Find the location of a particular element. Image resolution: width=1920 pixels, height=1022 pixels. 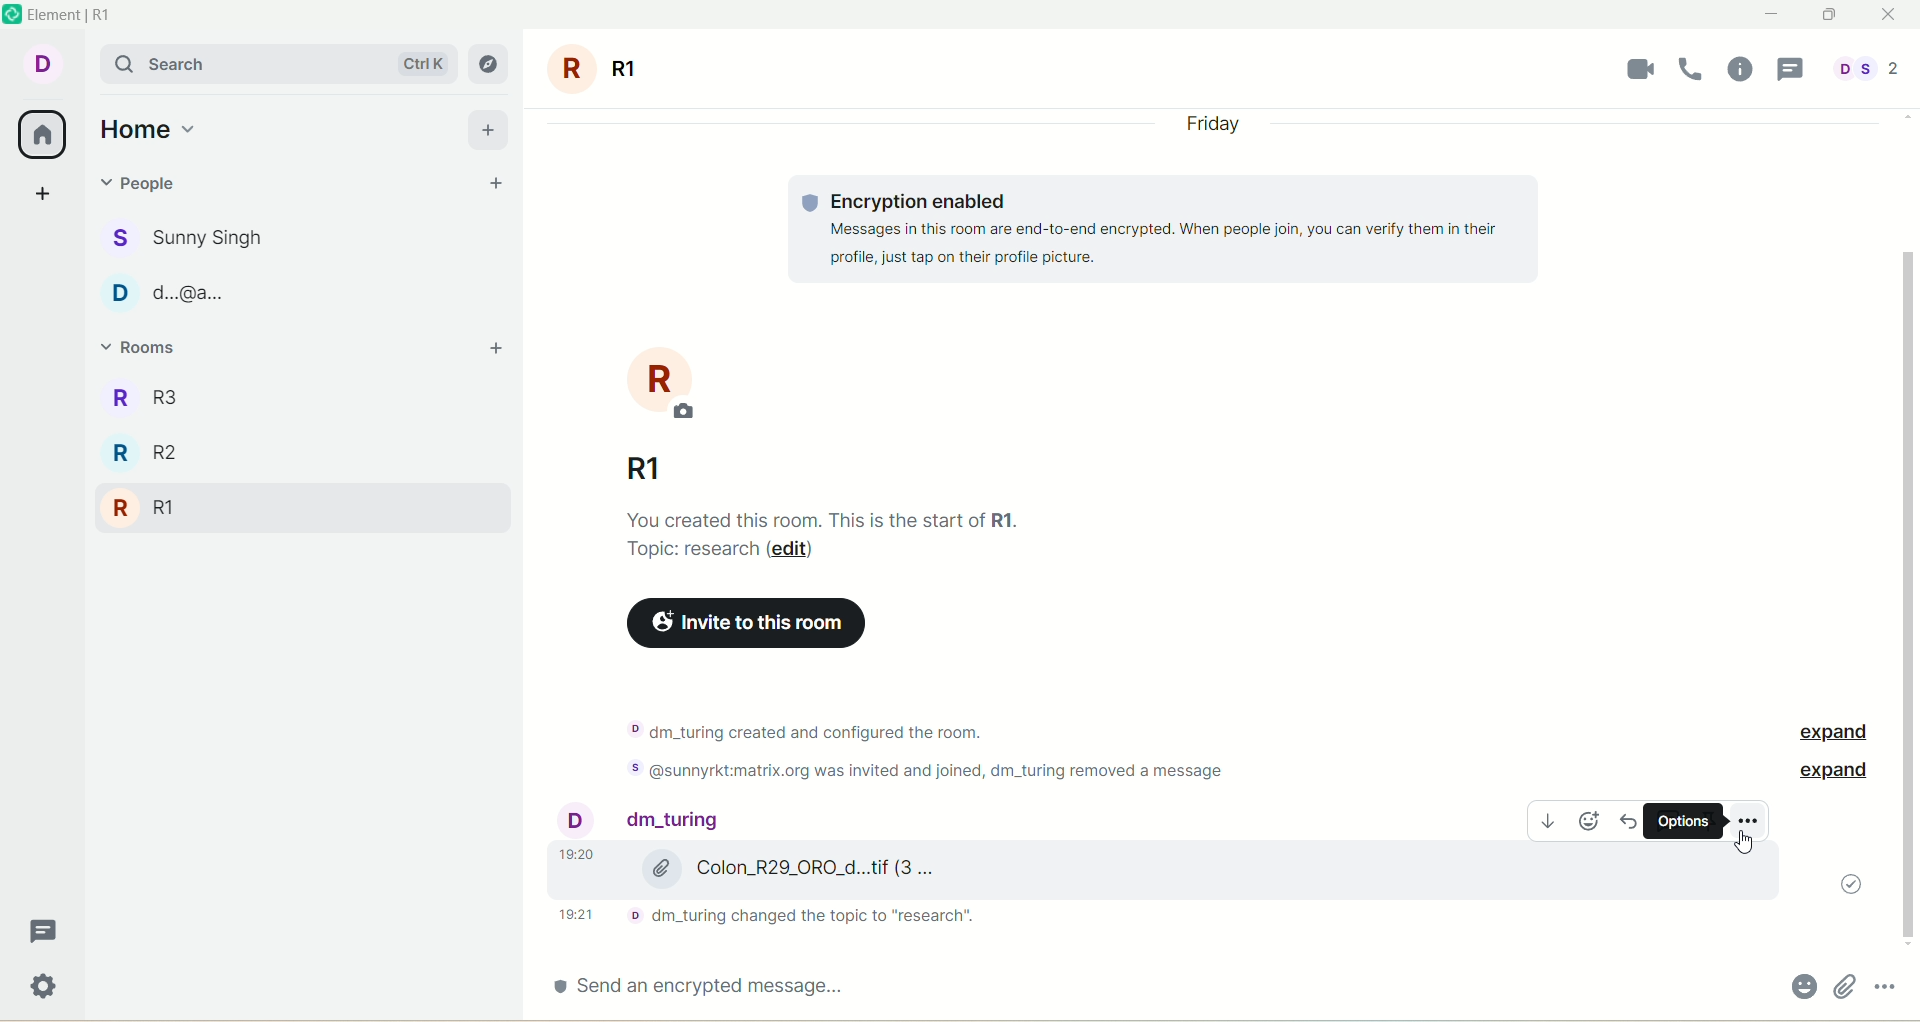

people is located at coordinates (191, 234).